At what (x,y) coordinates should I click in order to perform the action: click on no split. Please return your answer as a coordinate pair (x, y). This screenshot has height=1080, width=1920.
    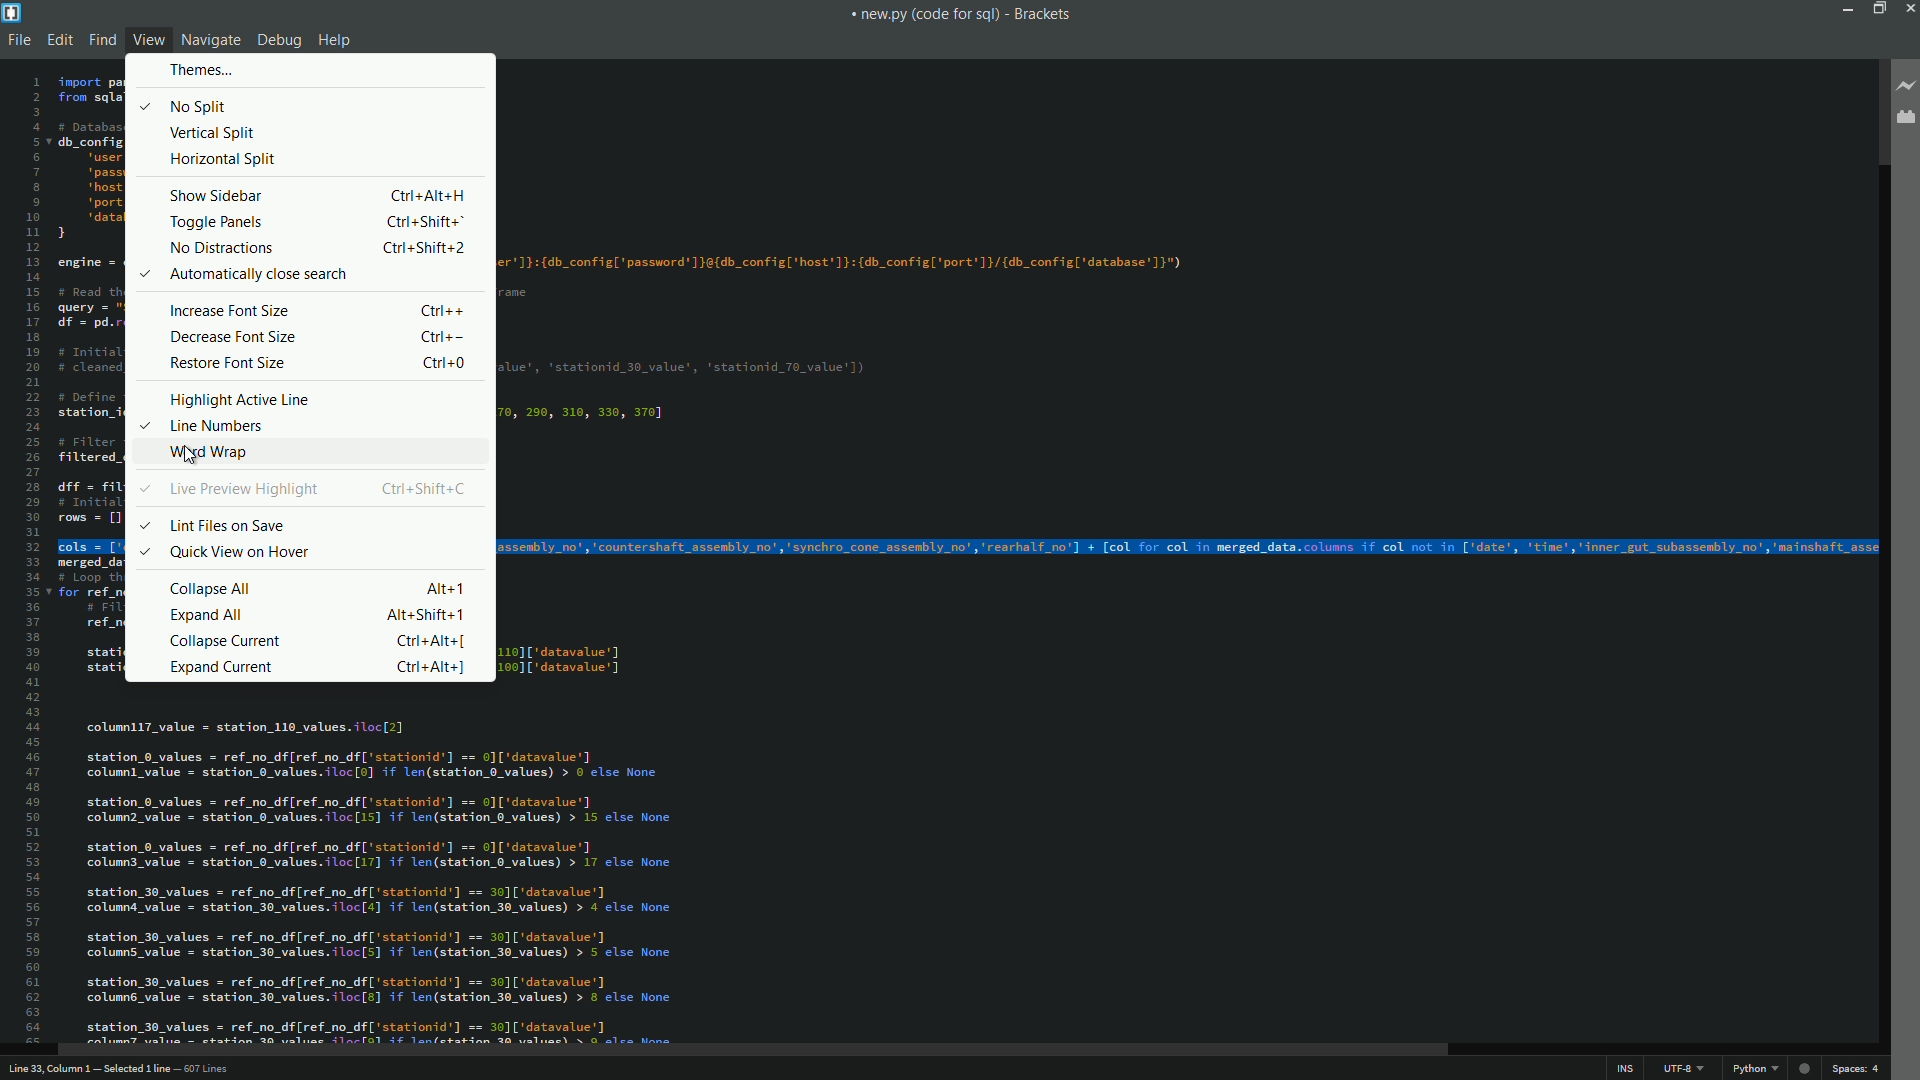
    Looking at the image, I should click on (181, 105).